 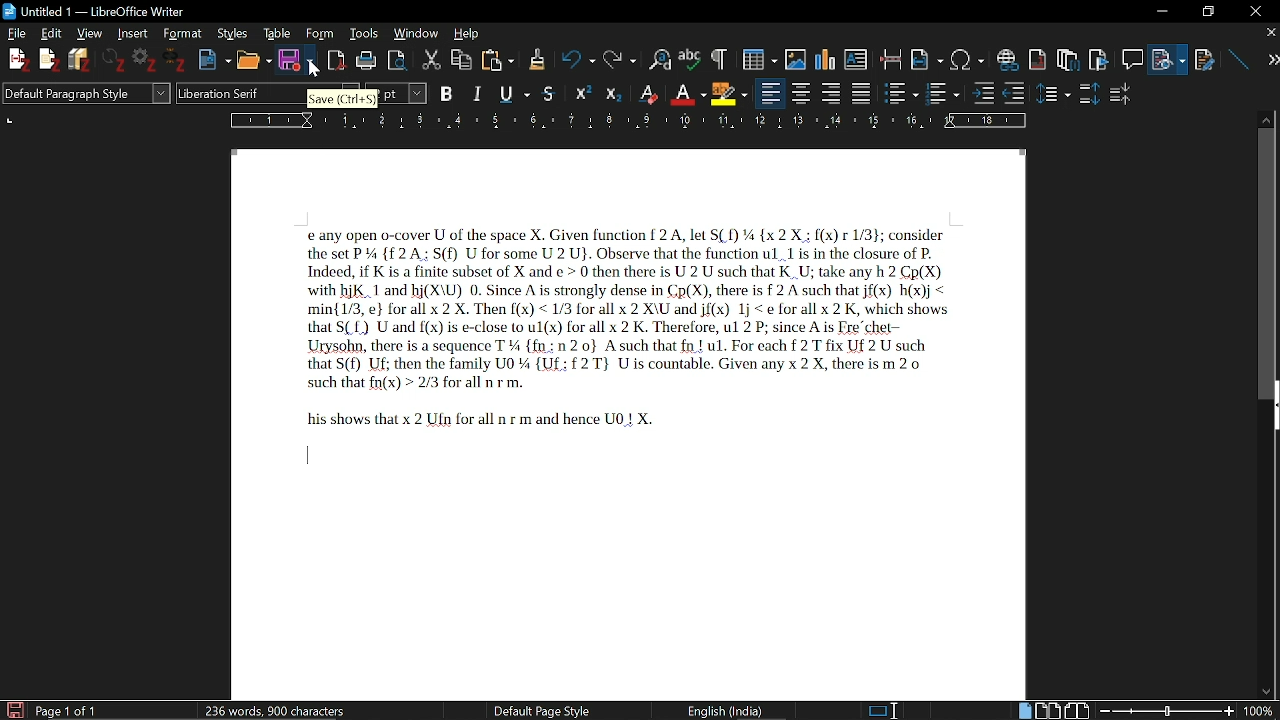 I want to click on File, so click(x=1171, y=56).